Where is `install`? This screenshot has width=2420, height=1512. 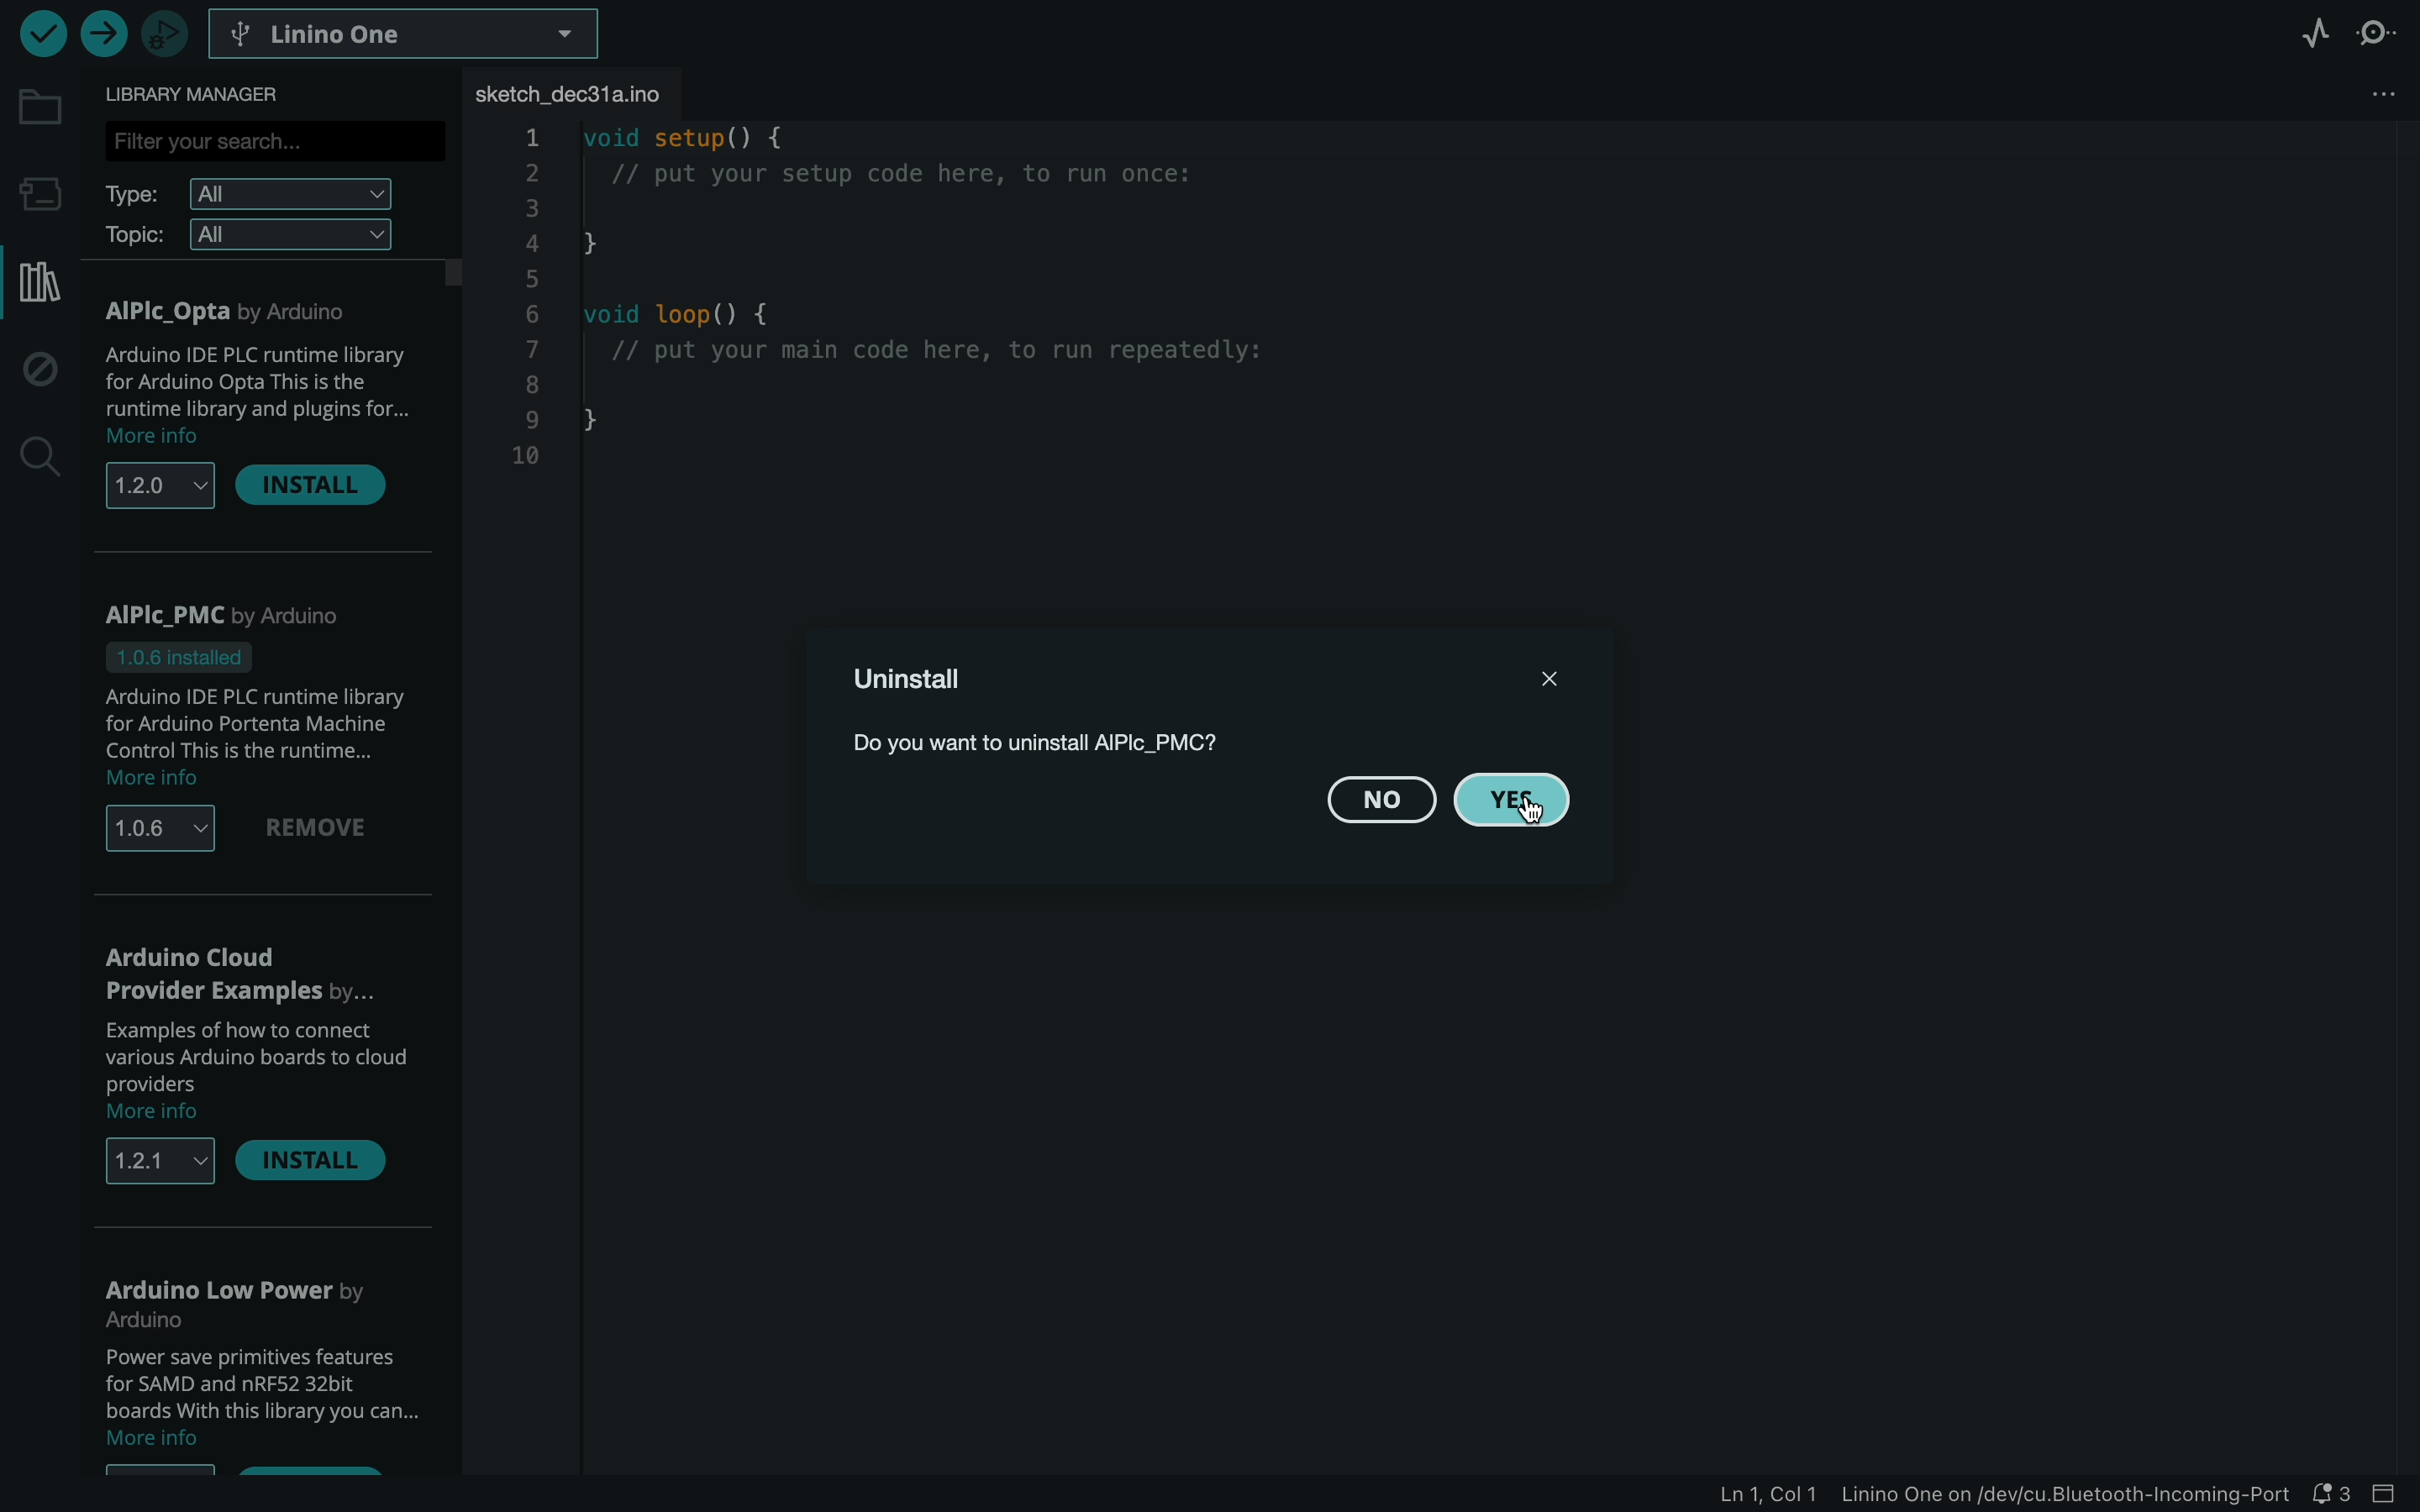
install is located at coordinates (314, 1468).